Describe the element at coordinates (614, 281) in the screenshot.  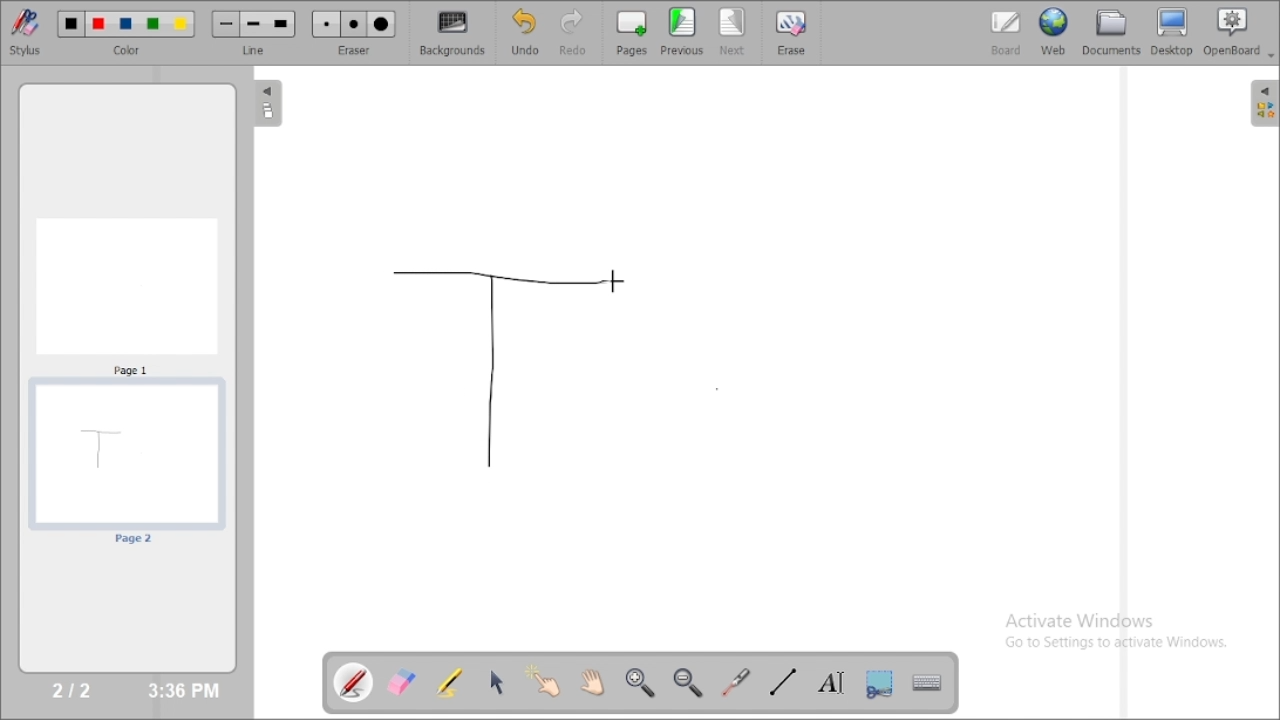
I see `cursor` at that location.